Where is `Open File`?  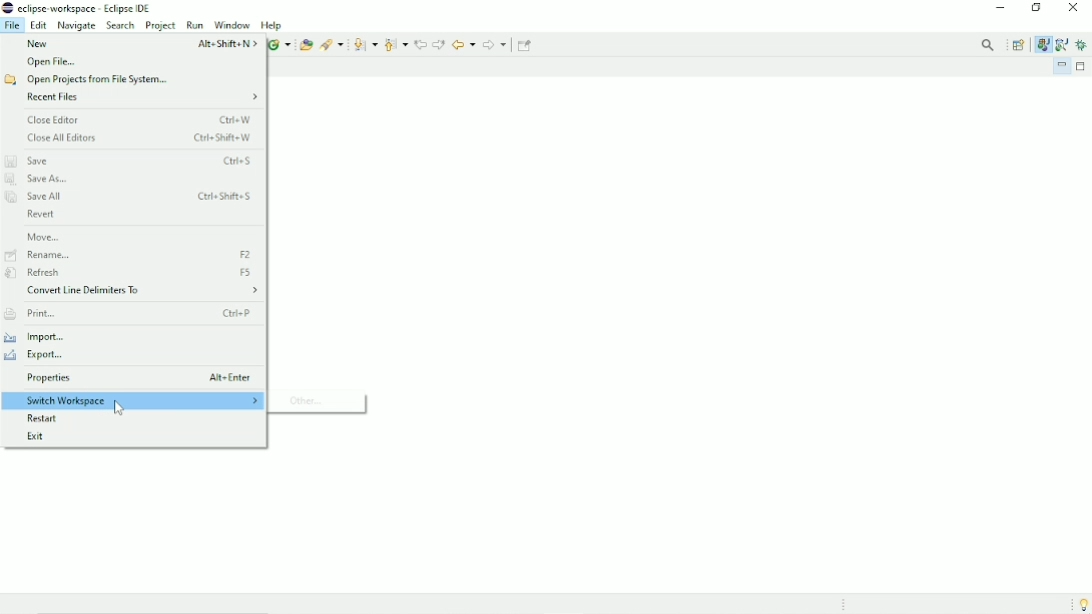 Open File is located at coordinates (52, 62).